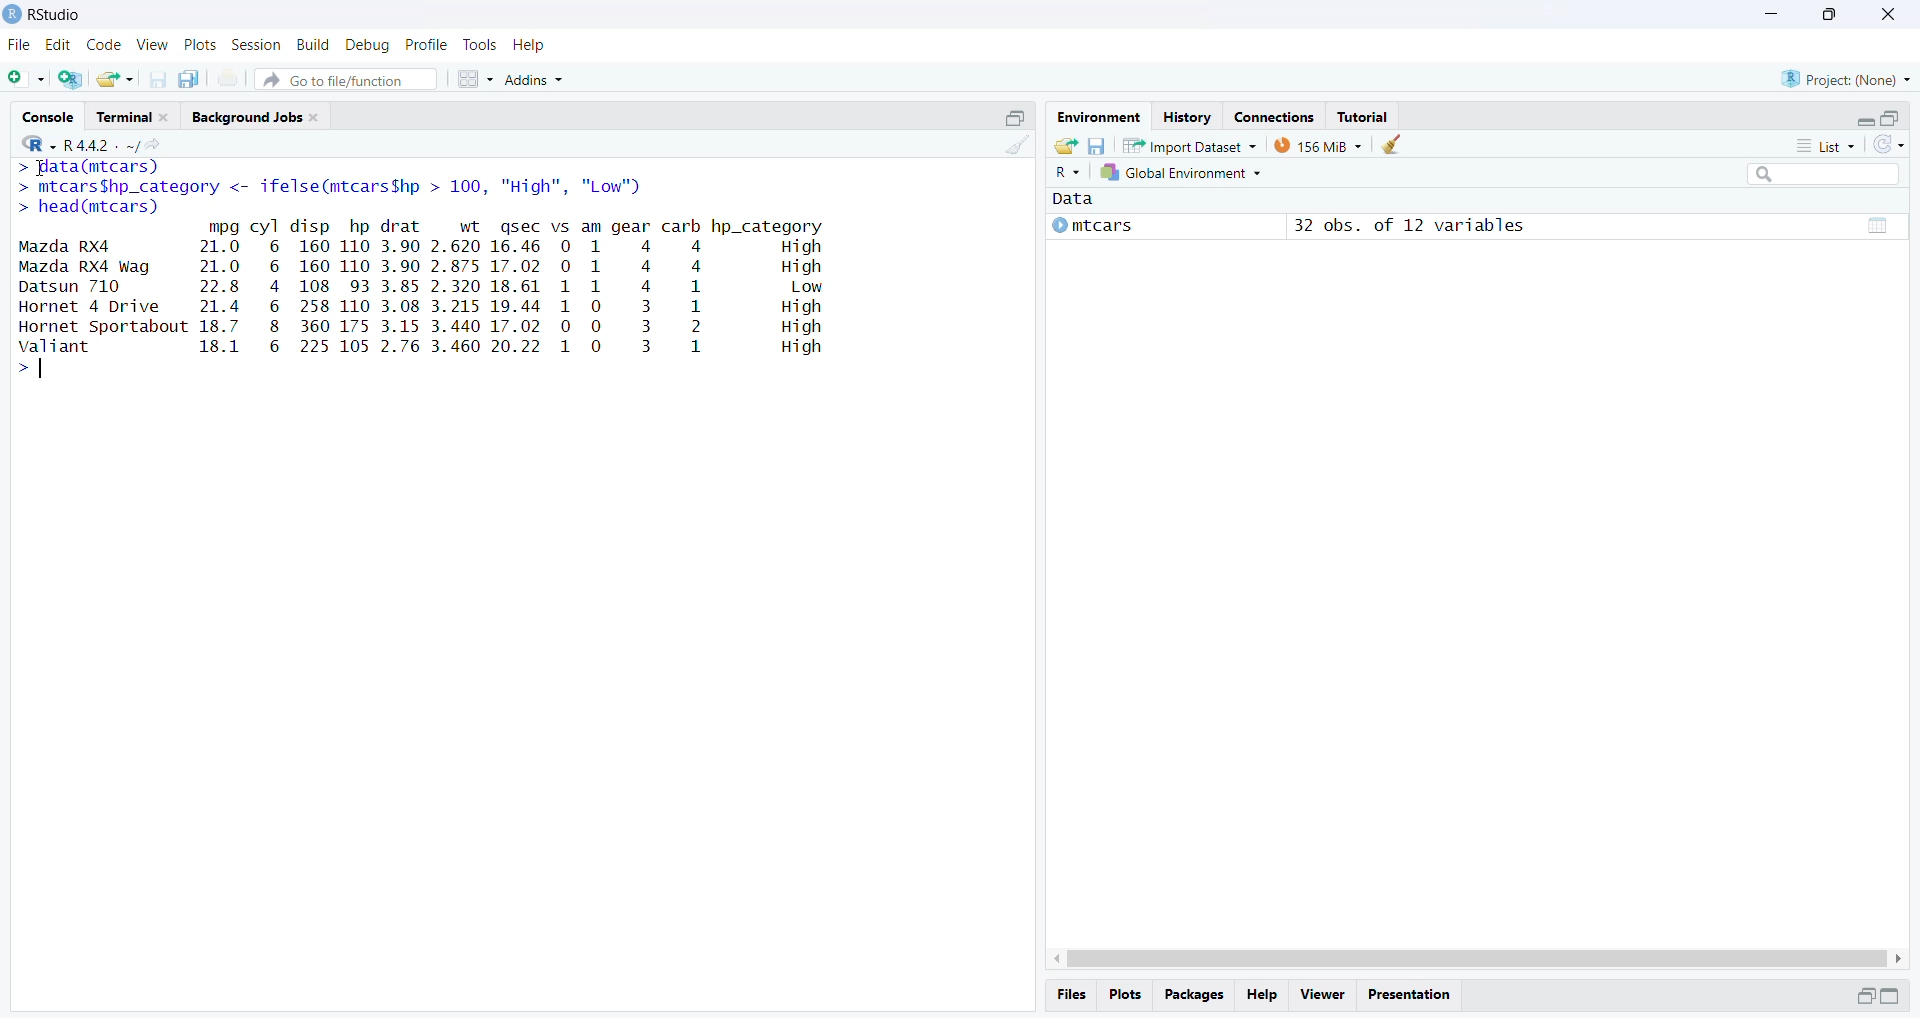 The width and height of the screenshot is (1920, 1018). Describe the element at coordinates (259, 117) in the screenshot. I see `Background Jobs` at that location.